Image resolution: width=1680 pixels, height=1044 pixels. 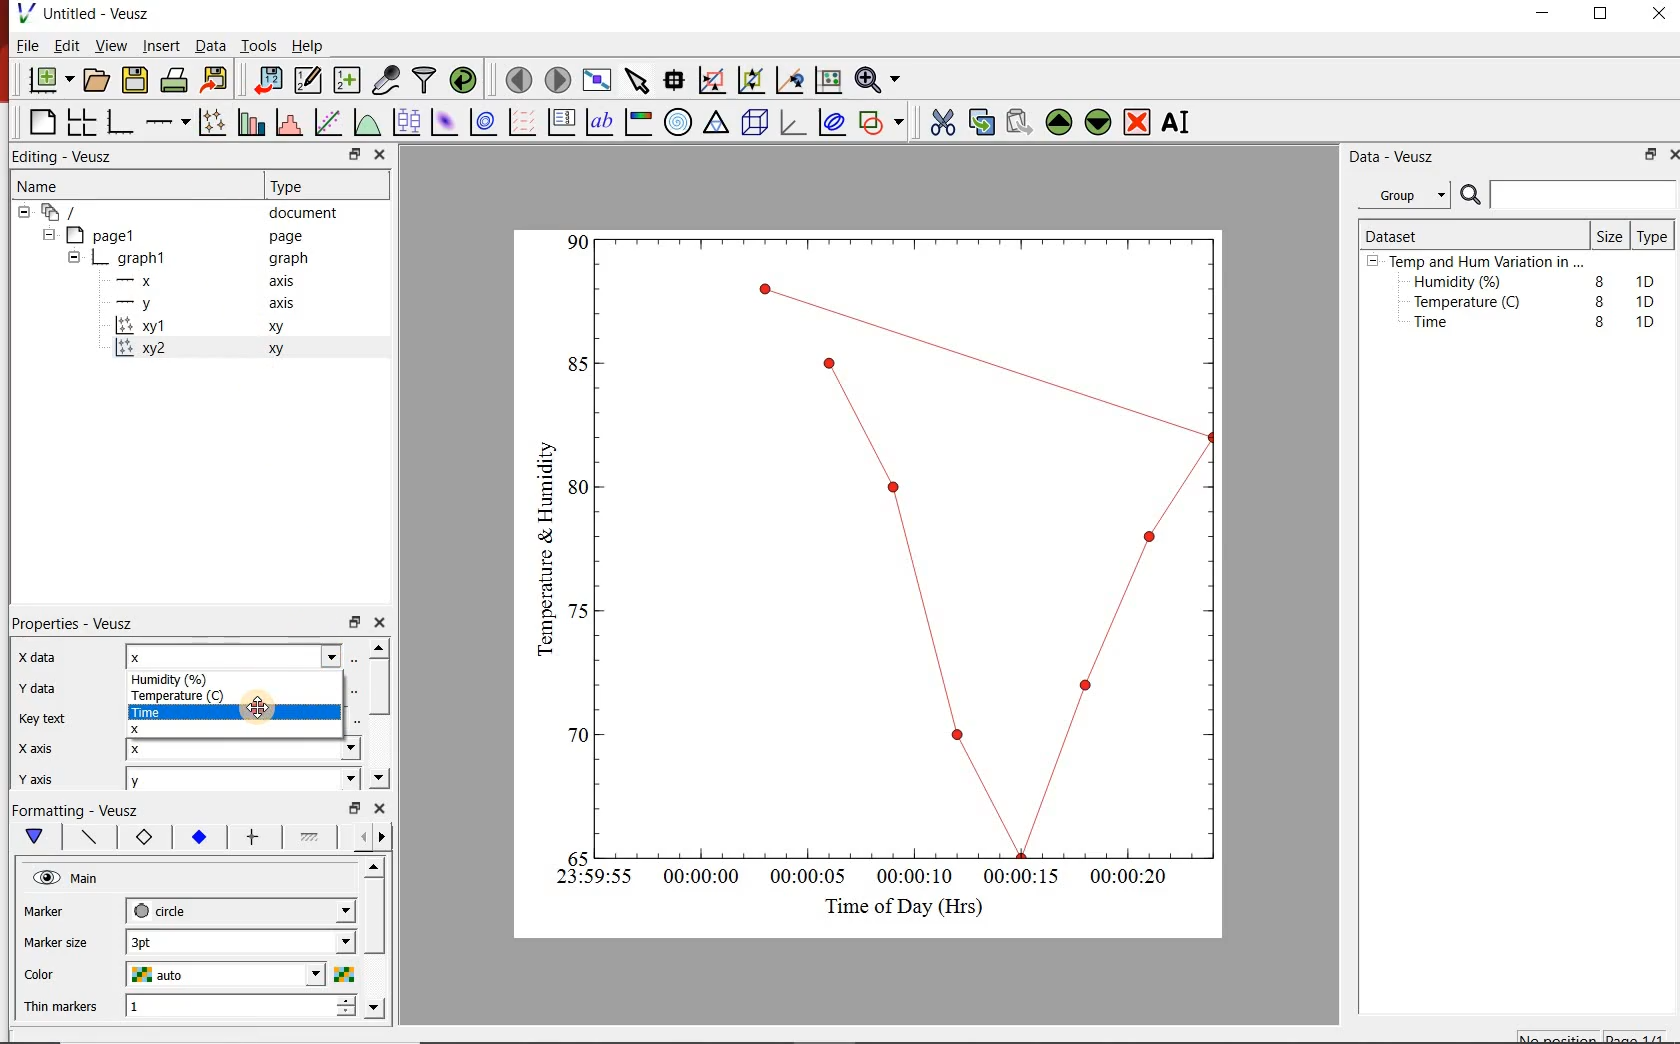 What do you see at coordinates (877, 79) in the screenshot?
I see `Zoom functions menu` at bounding box center [877, 79].